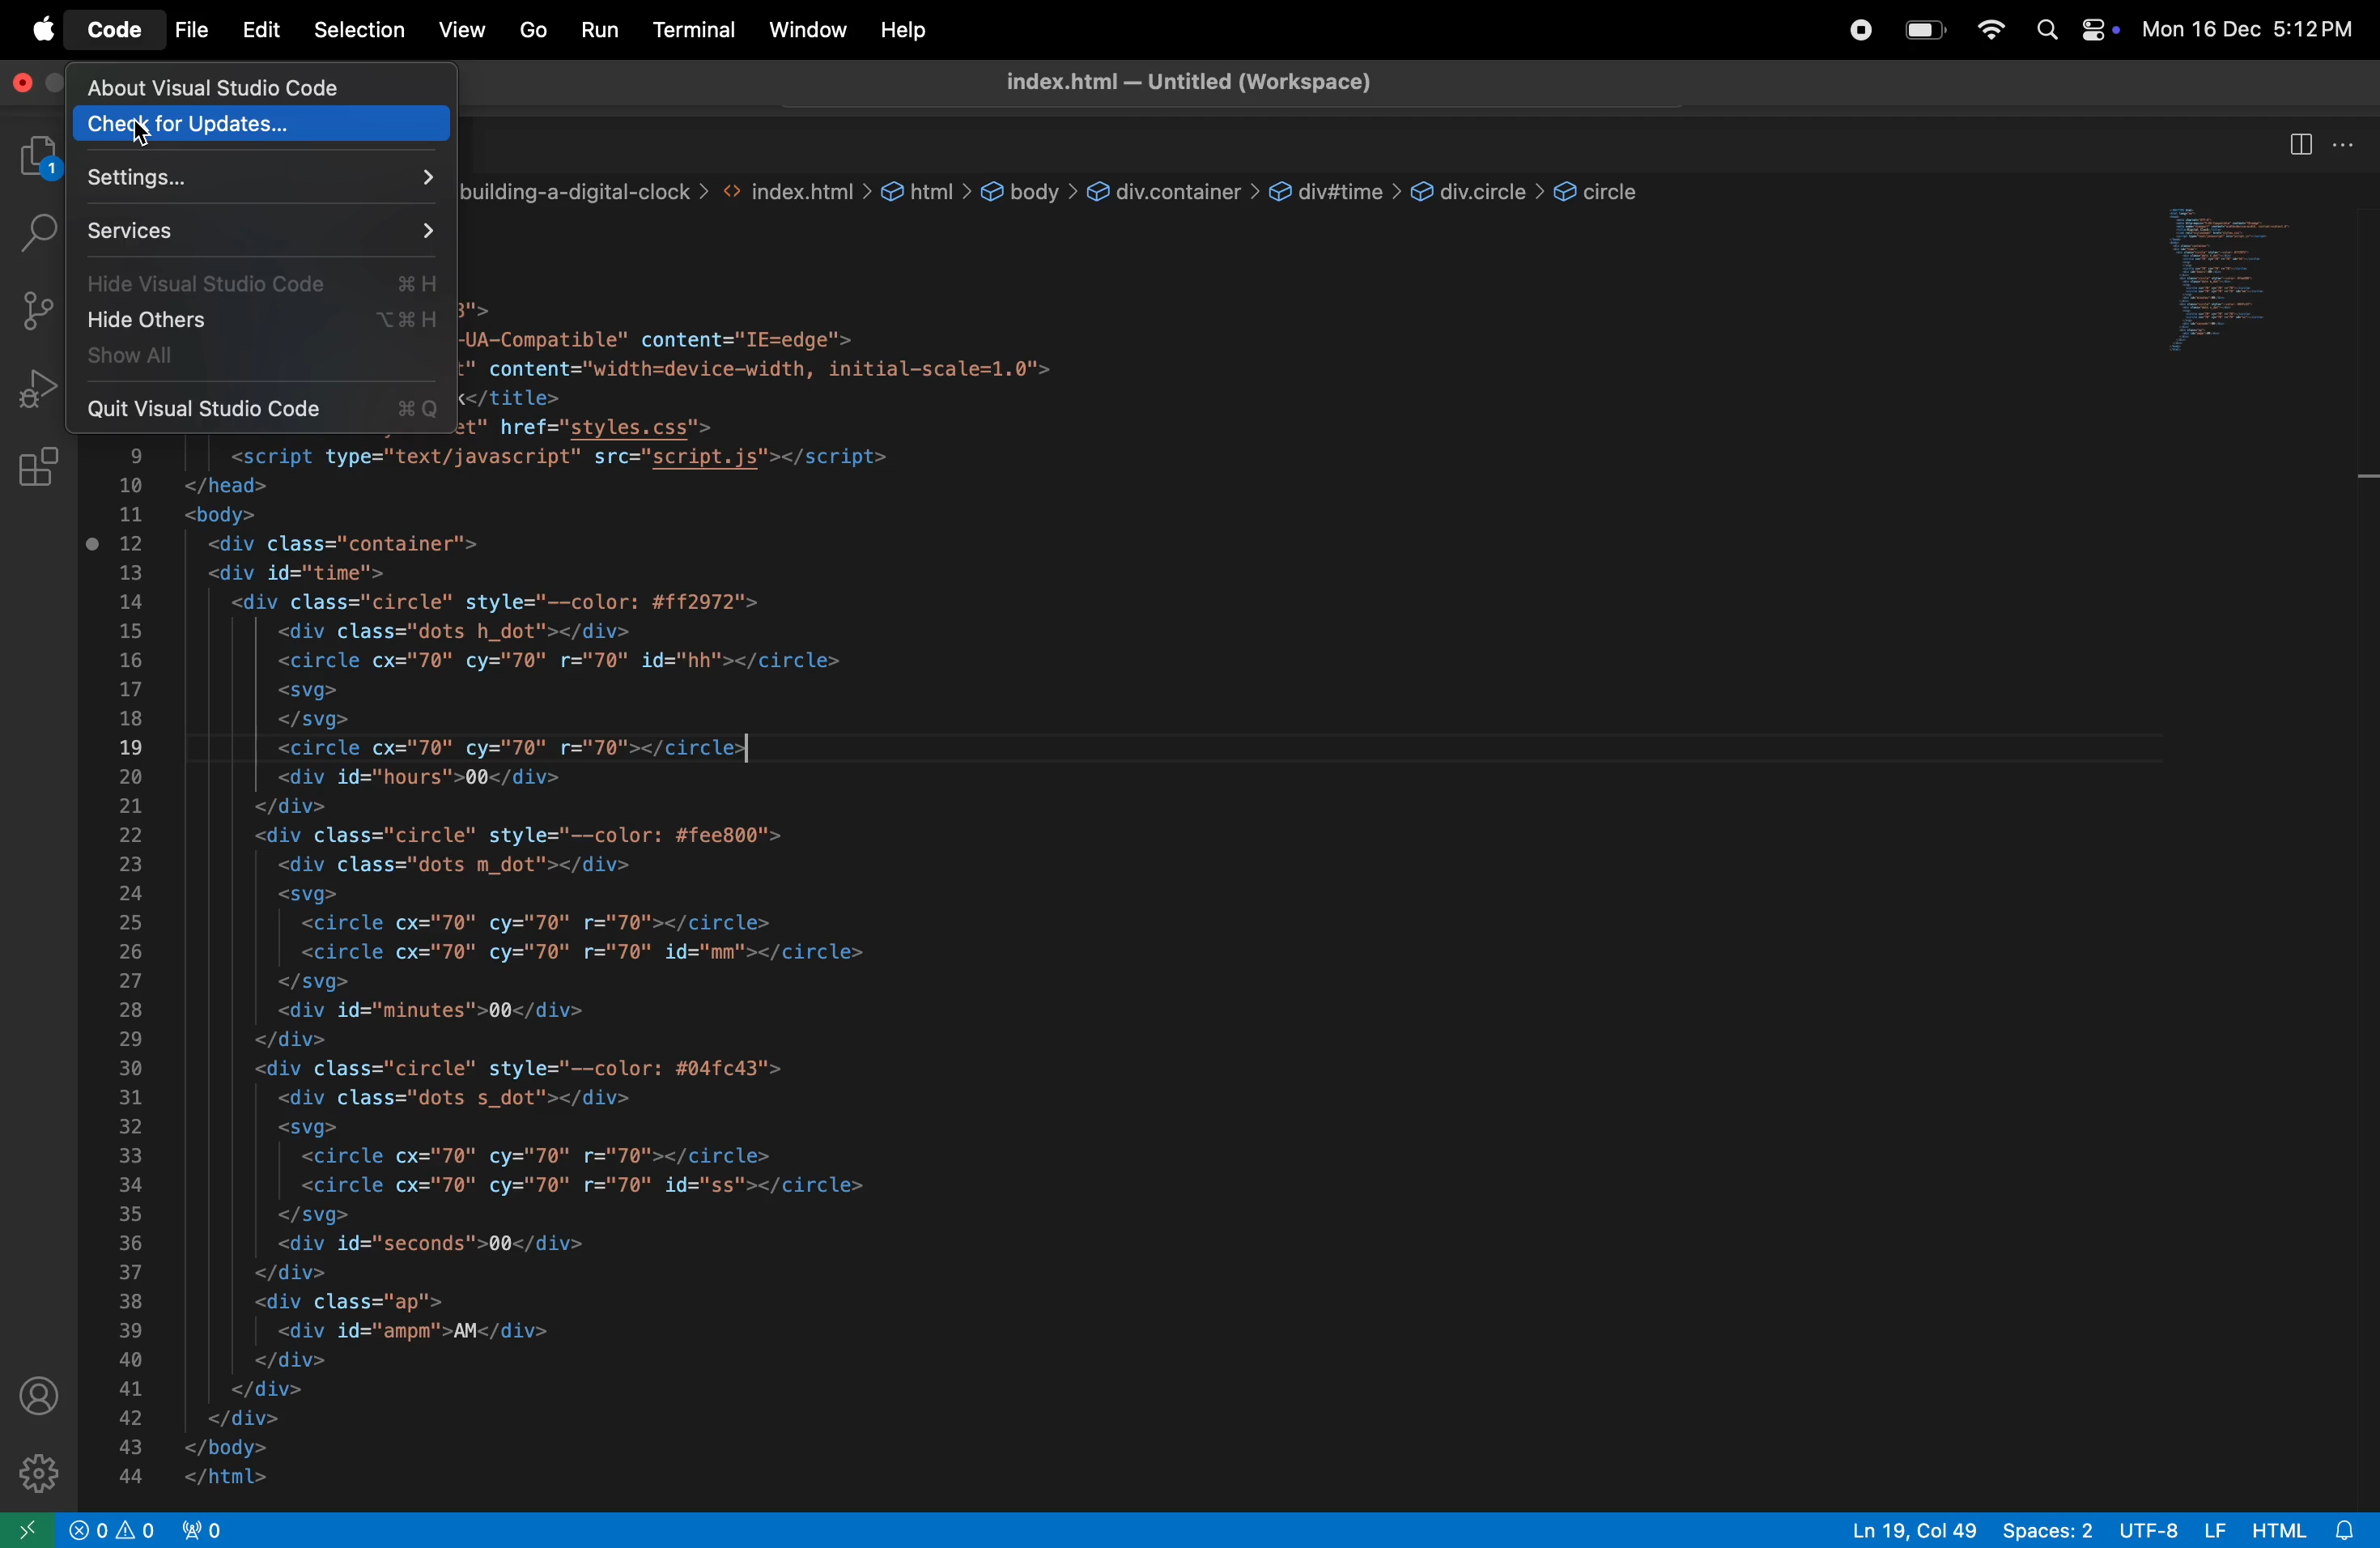 This screenshot has height=1548, width=2380. I want to click on apple menu, so click(38, 34).